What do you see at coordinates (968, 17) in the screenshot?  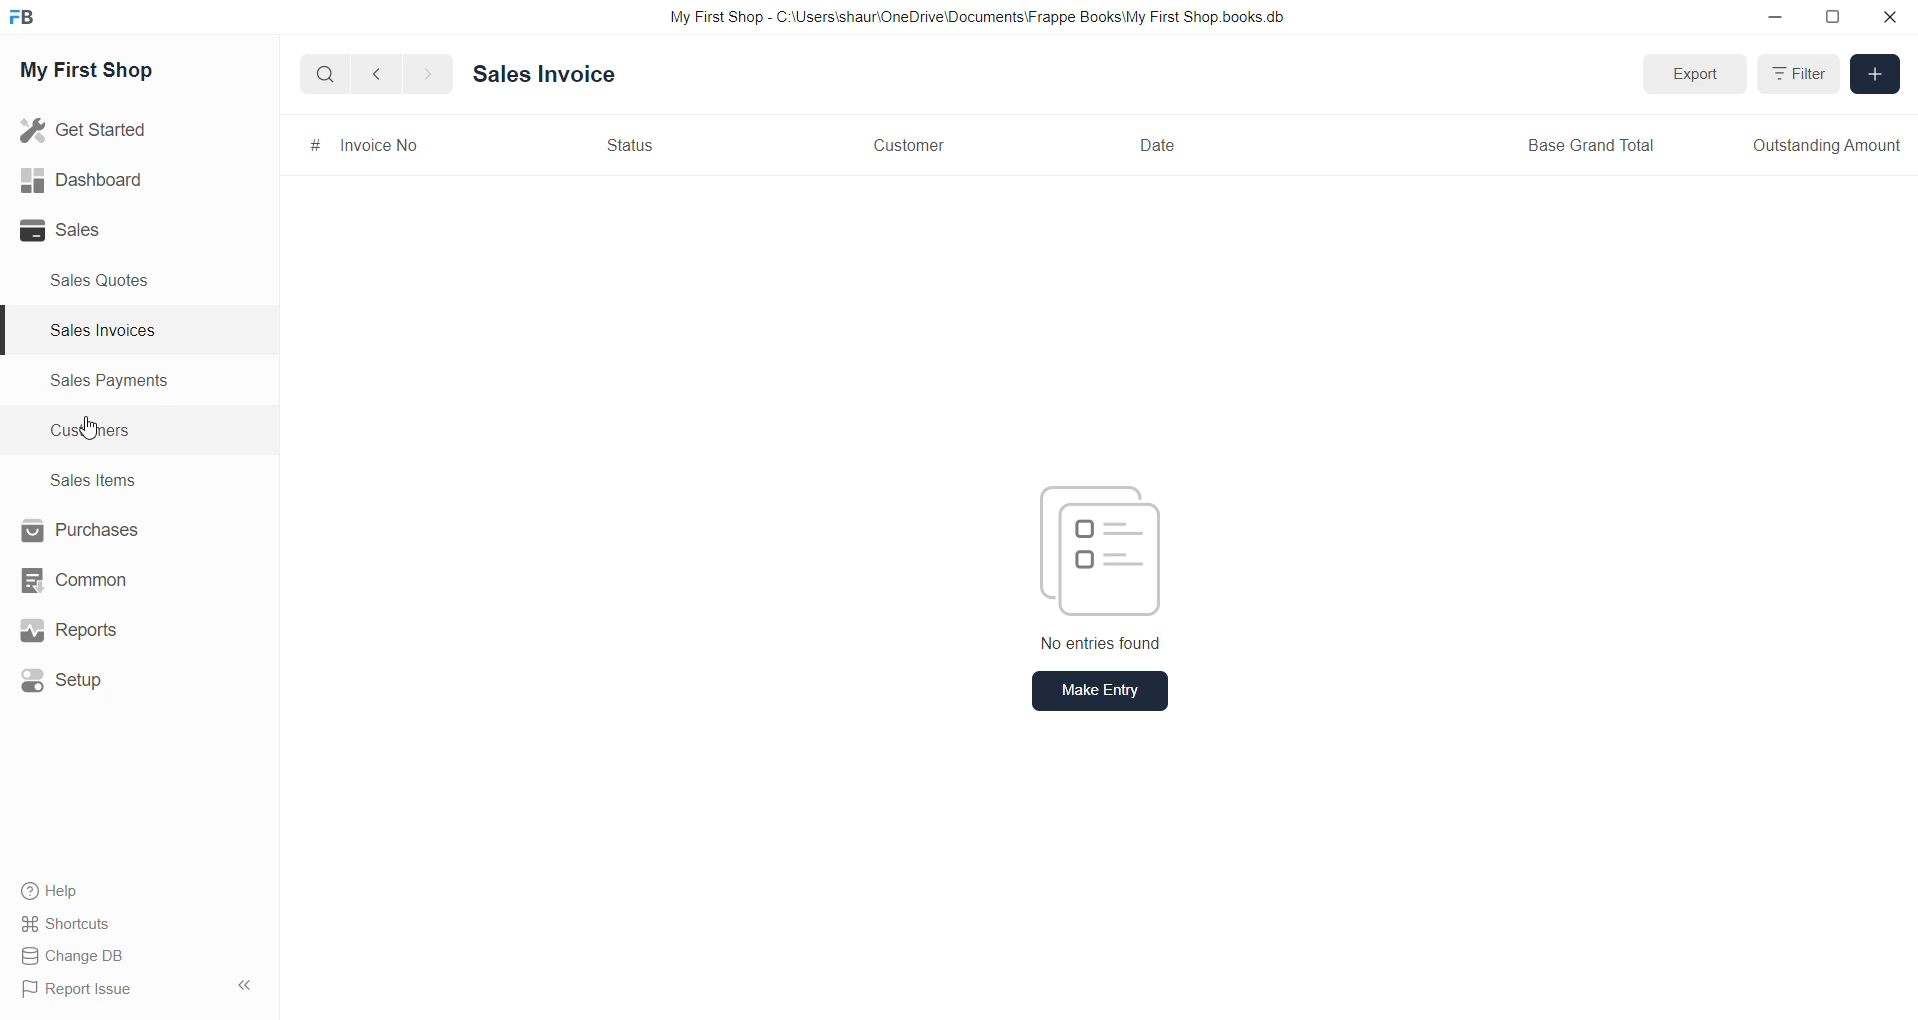 I see `My First Shop - C:\Users\shaur\OneDrive\Documents\Frappe BooksiMy First Shop books db` at bounding box center [968, 17].